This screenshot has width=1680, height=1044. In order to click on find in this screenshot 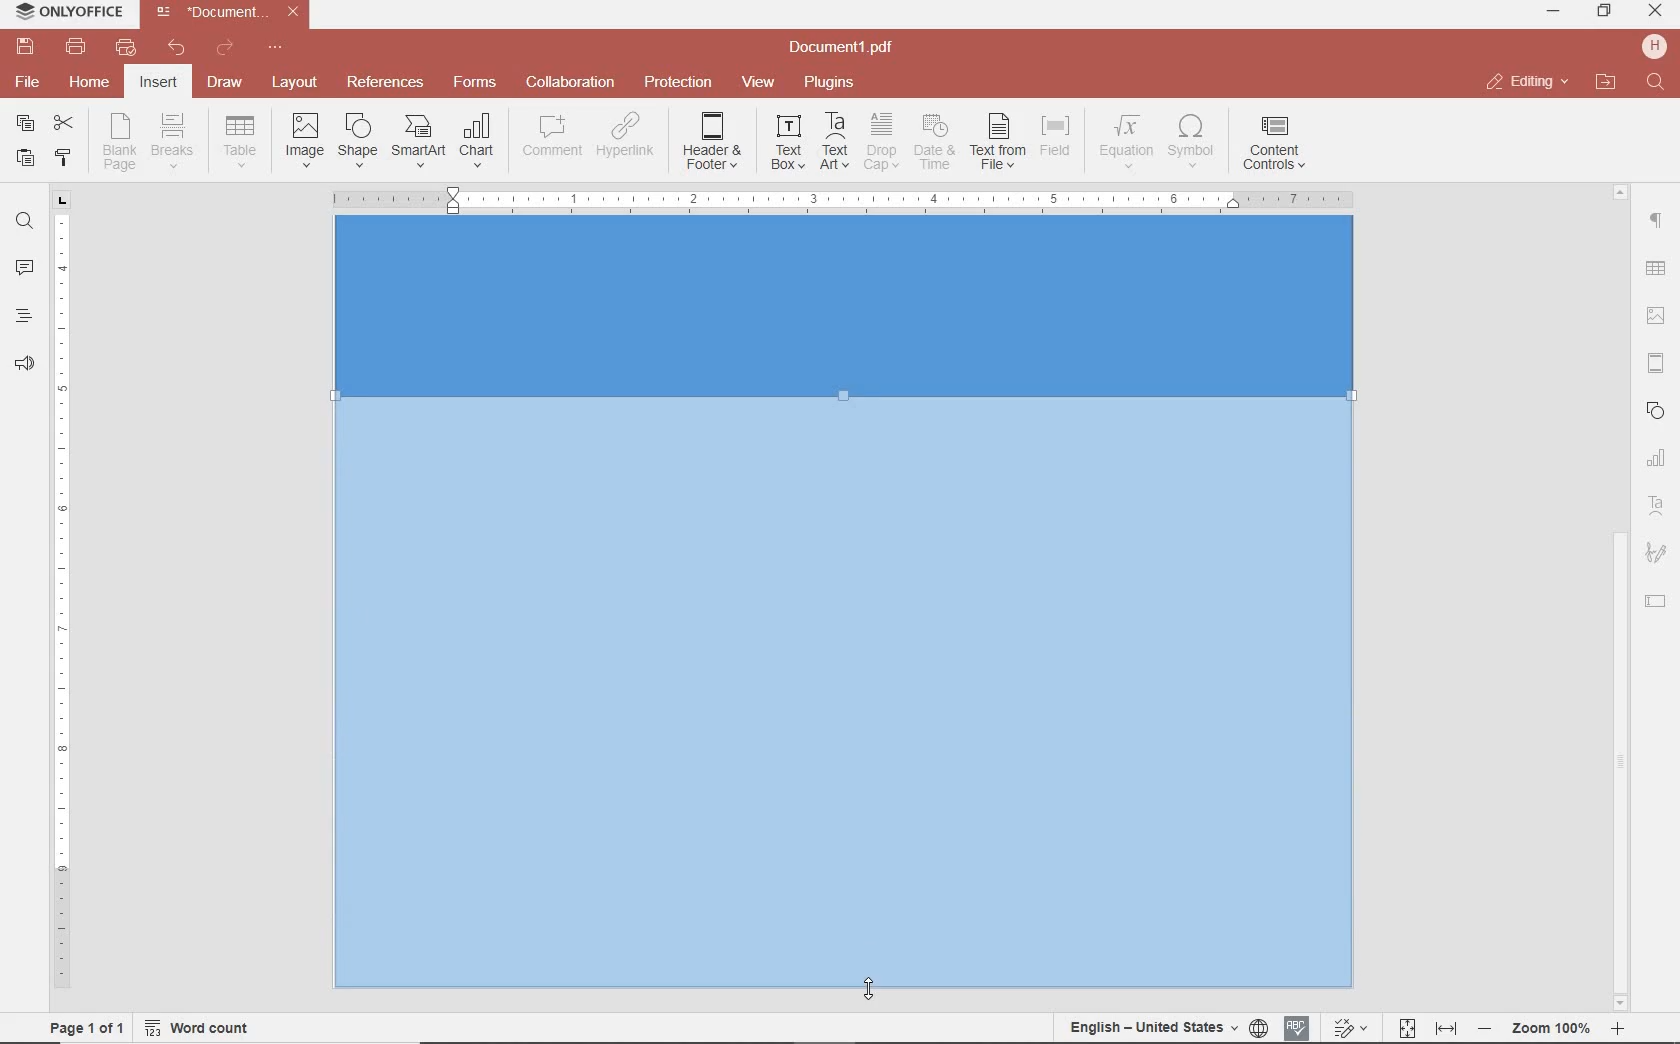, I will do `click(1658, 83)`.